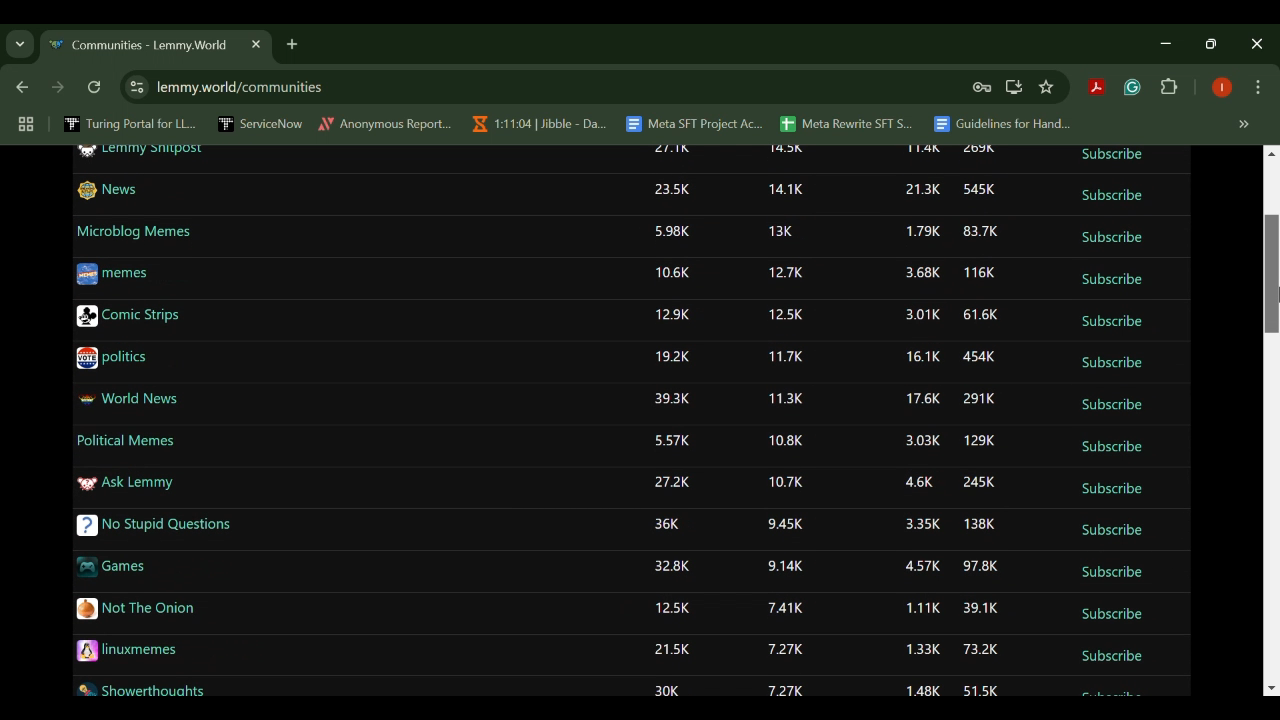 The height and width of the screenshot is (720, 1280). Describe the element at coordinates (918, 316) in the screenshot. I see `3.01K` at that location.